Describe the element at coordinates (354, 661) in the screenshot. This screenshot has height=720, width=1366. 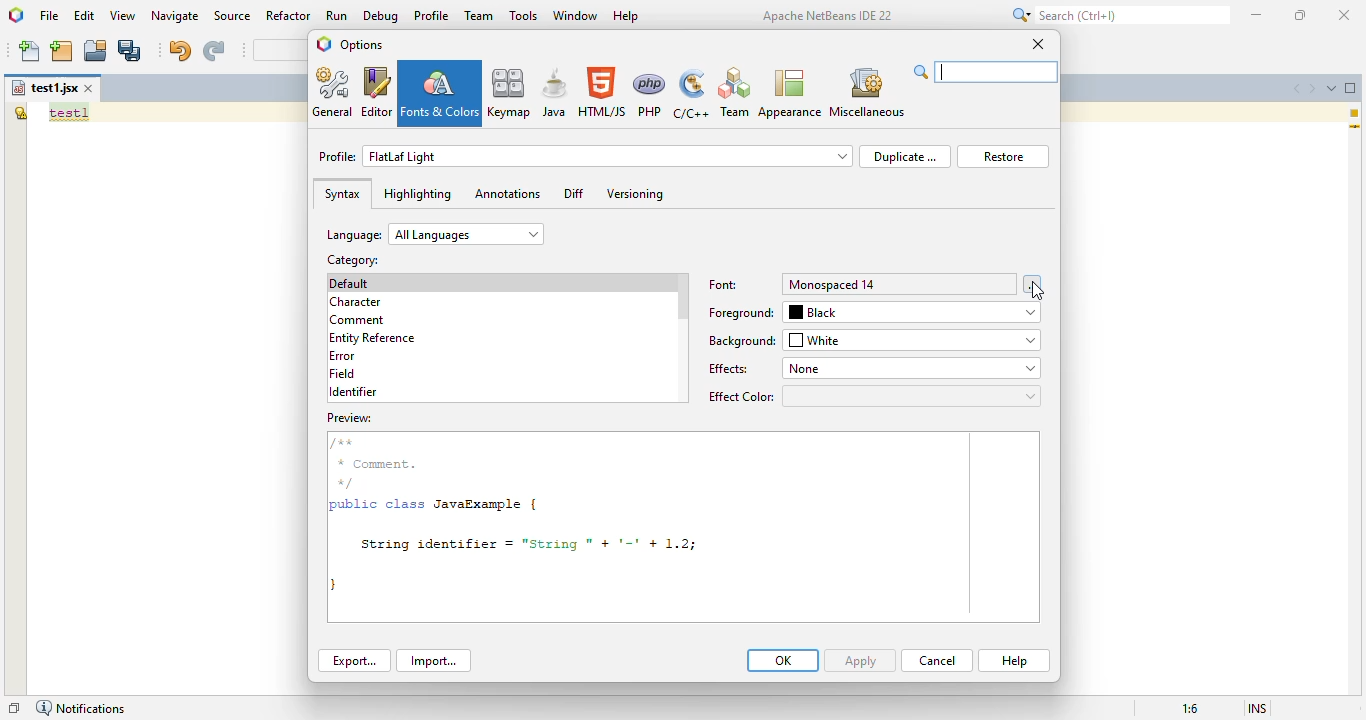
I see `export` at that location.